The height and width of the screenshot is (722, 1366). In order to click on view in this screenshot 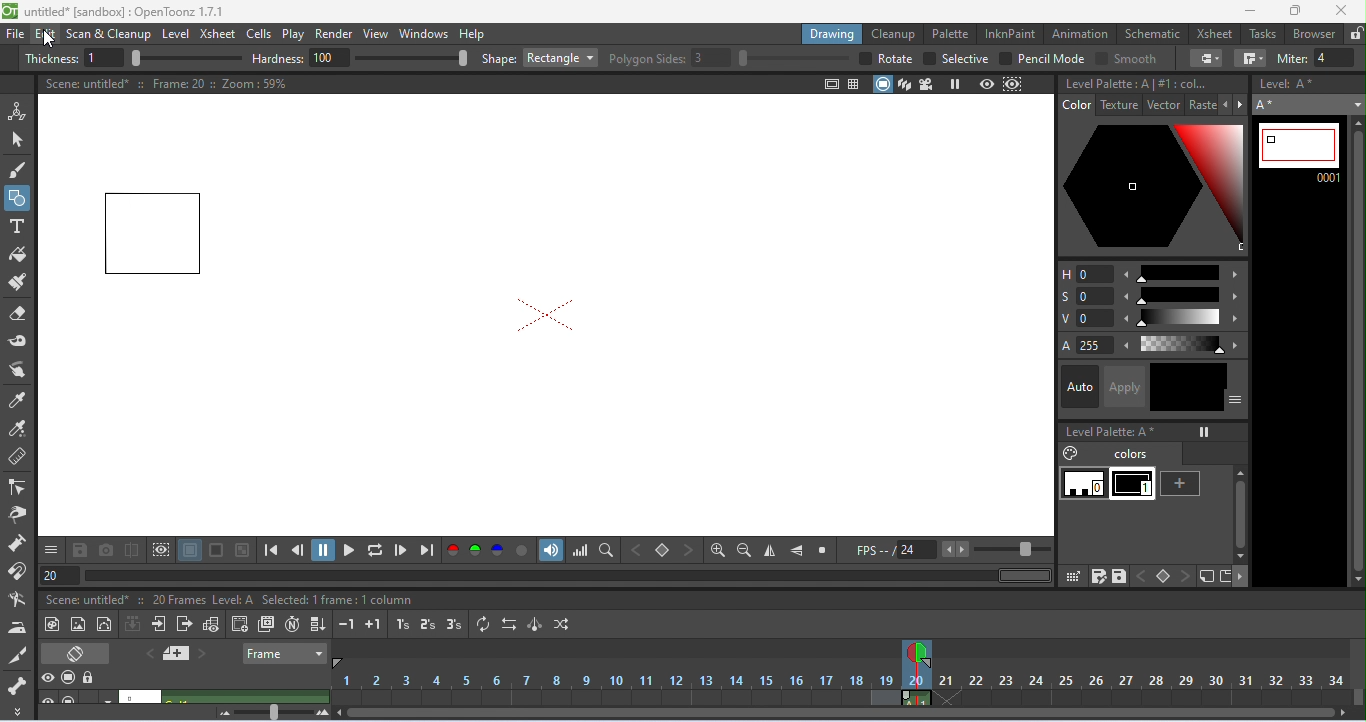, I will do `click(375, 34)`.